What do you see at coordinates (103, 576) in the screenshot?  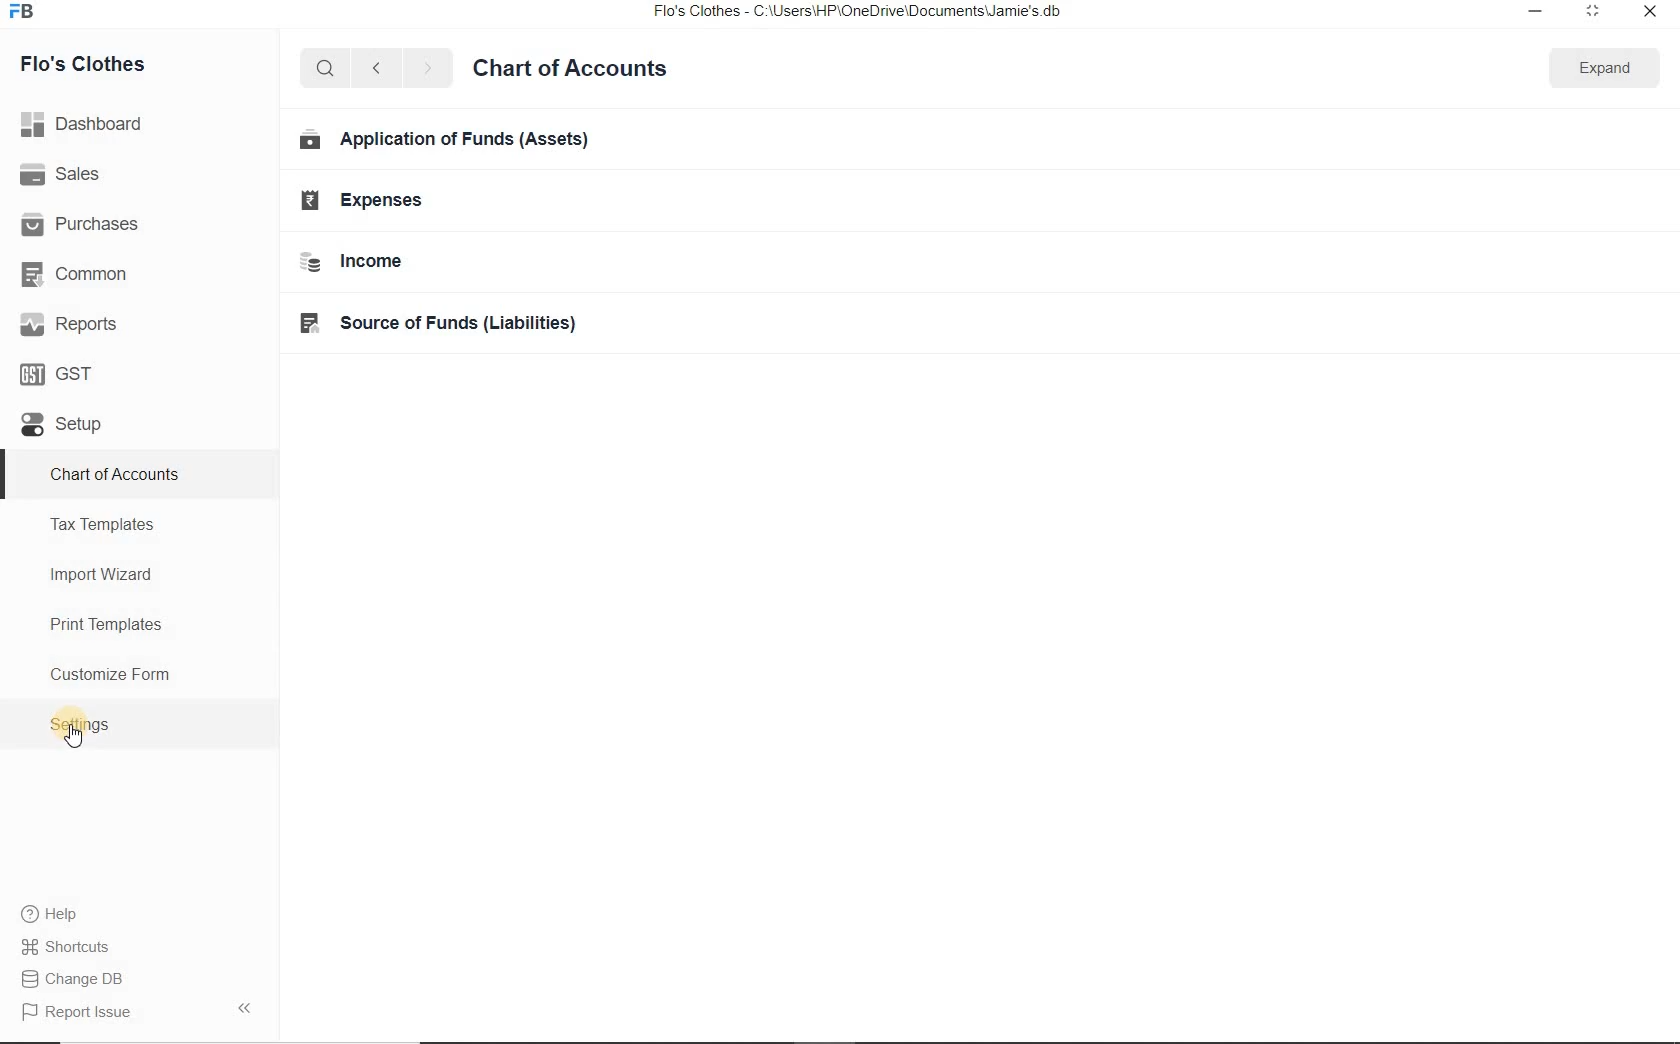 I see `Import Wizard` at bounding box center [103, 576].